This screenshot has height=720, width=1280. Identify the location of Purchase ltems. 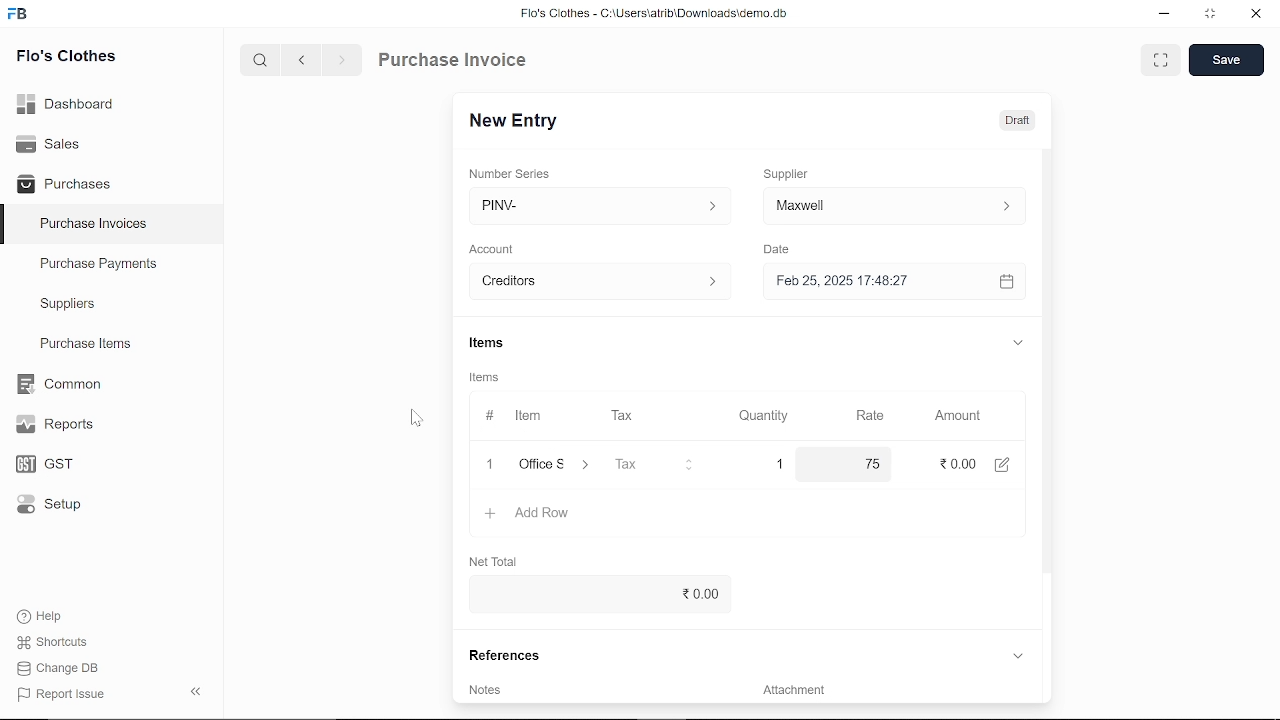
(83, 345).